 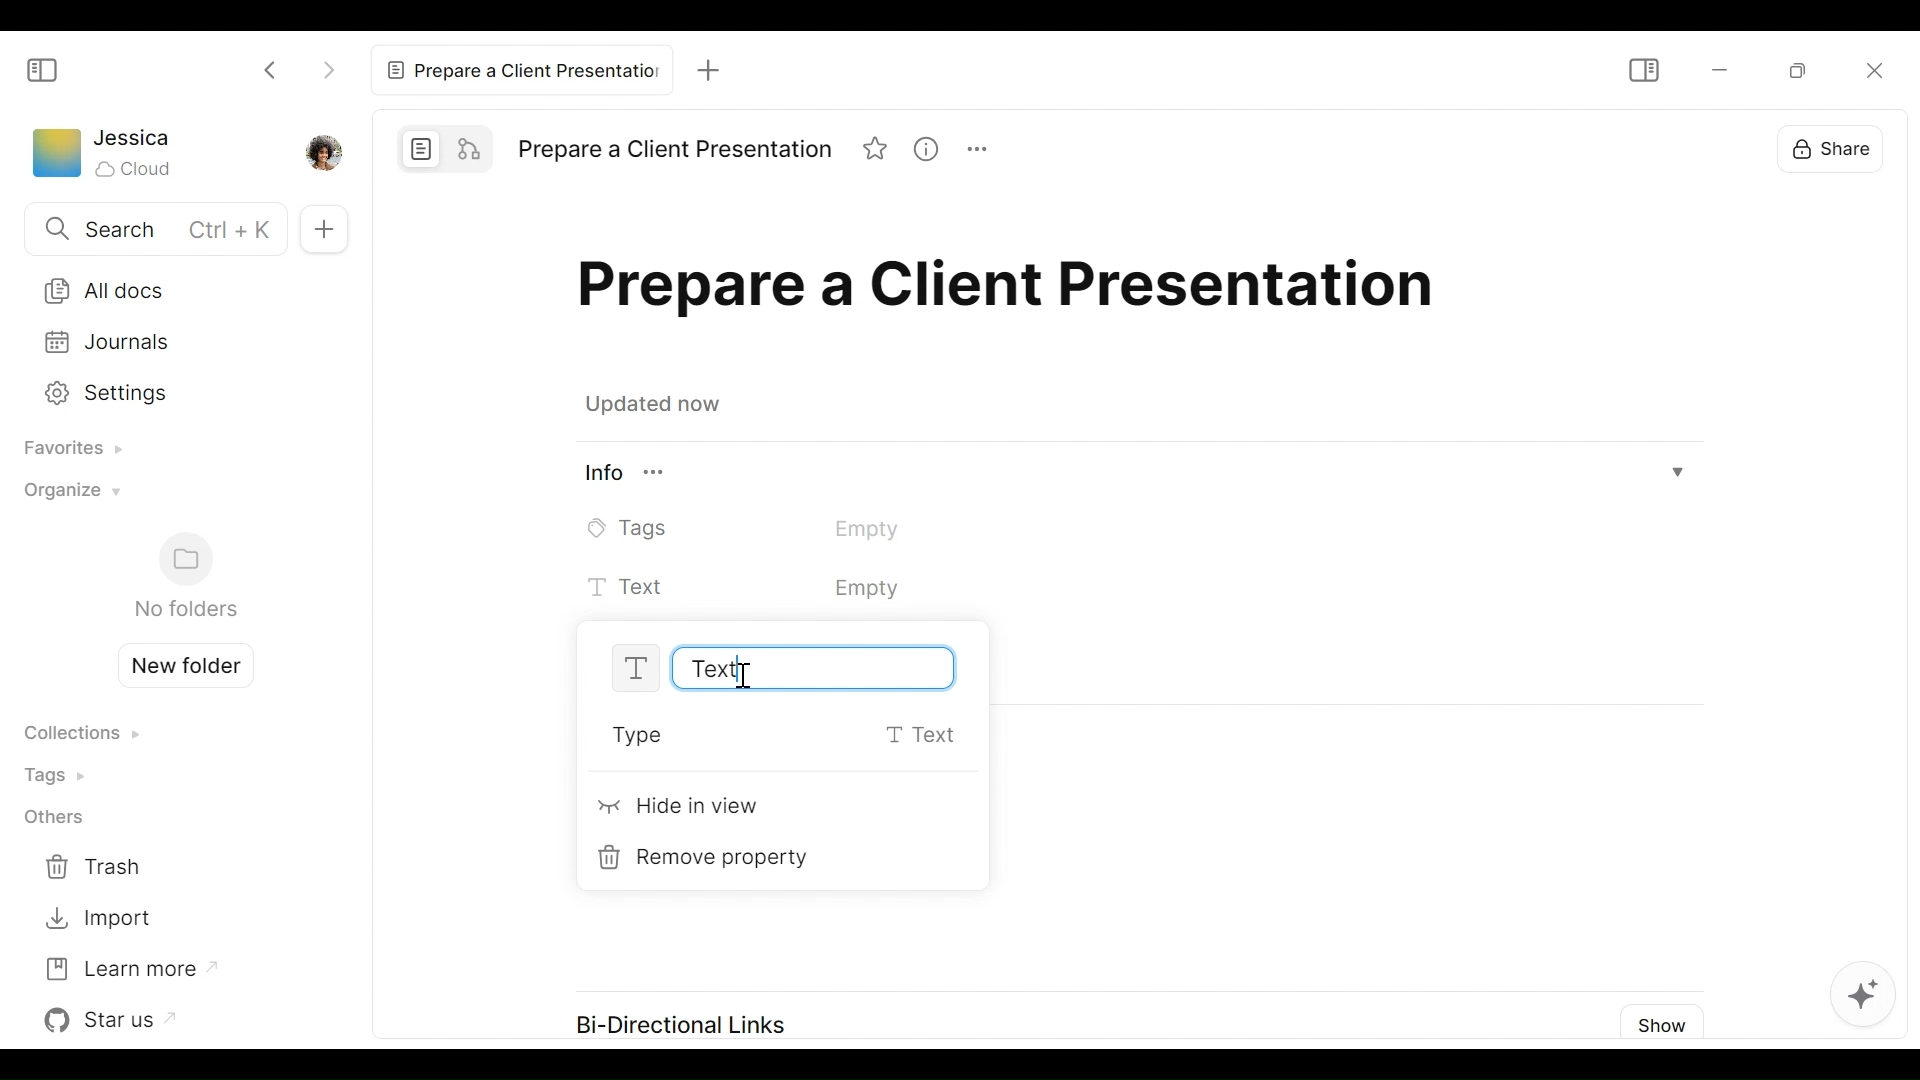 What do you see at coordinates (321, 228) in the screenshot?
I see `Add new` at bounding box center [321, 228].